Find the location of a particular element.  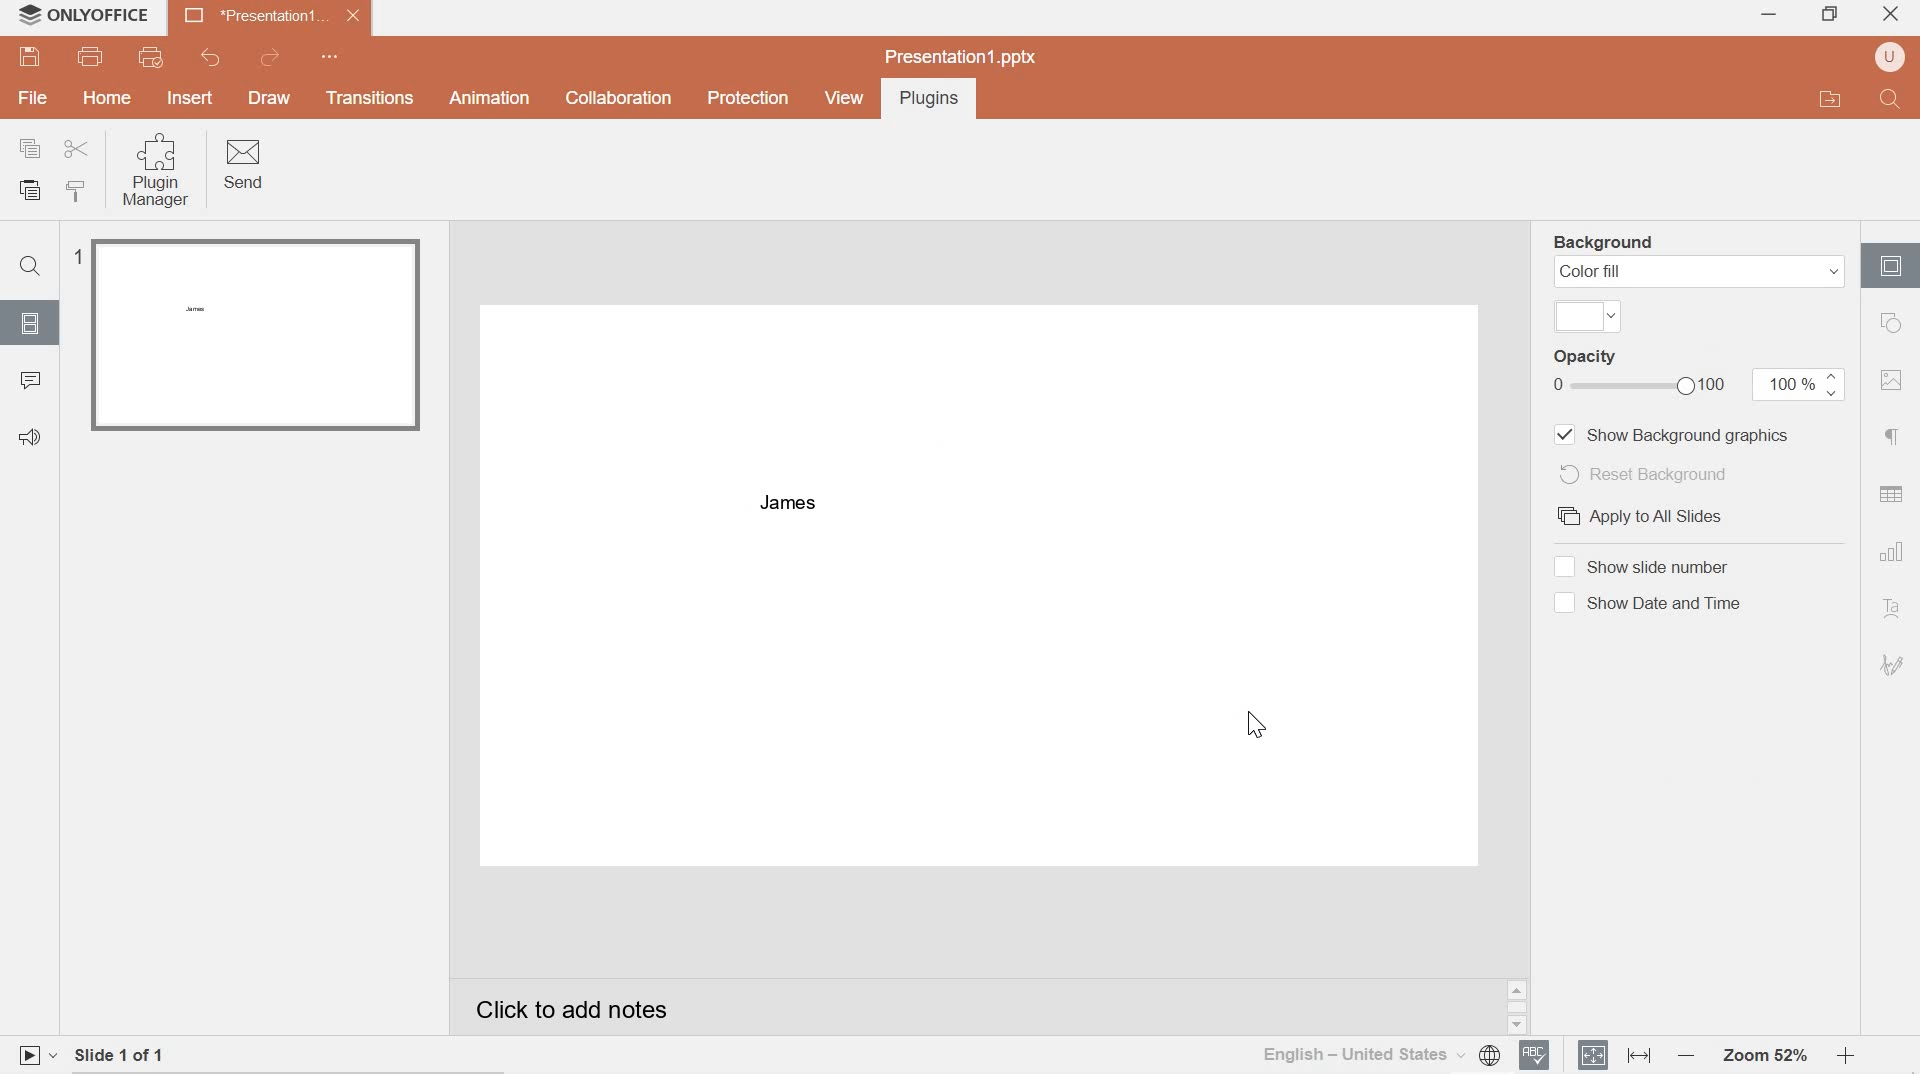

show date and time is located at coordinates (1649, 603).